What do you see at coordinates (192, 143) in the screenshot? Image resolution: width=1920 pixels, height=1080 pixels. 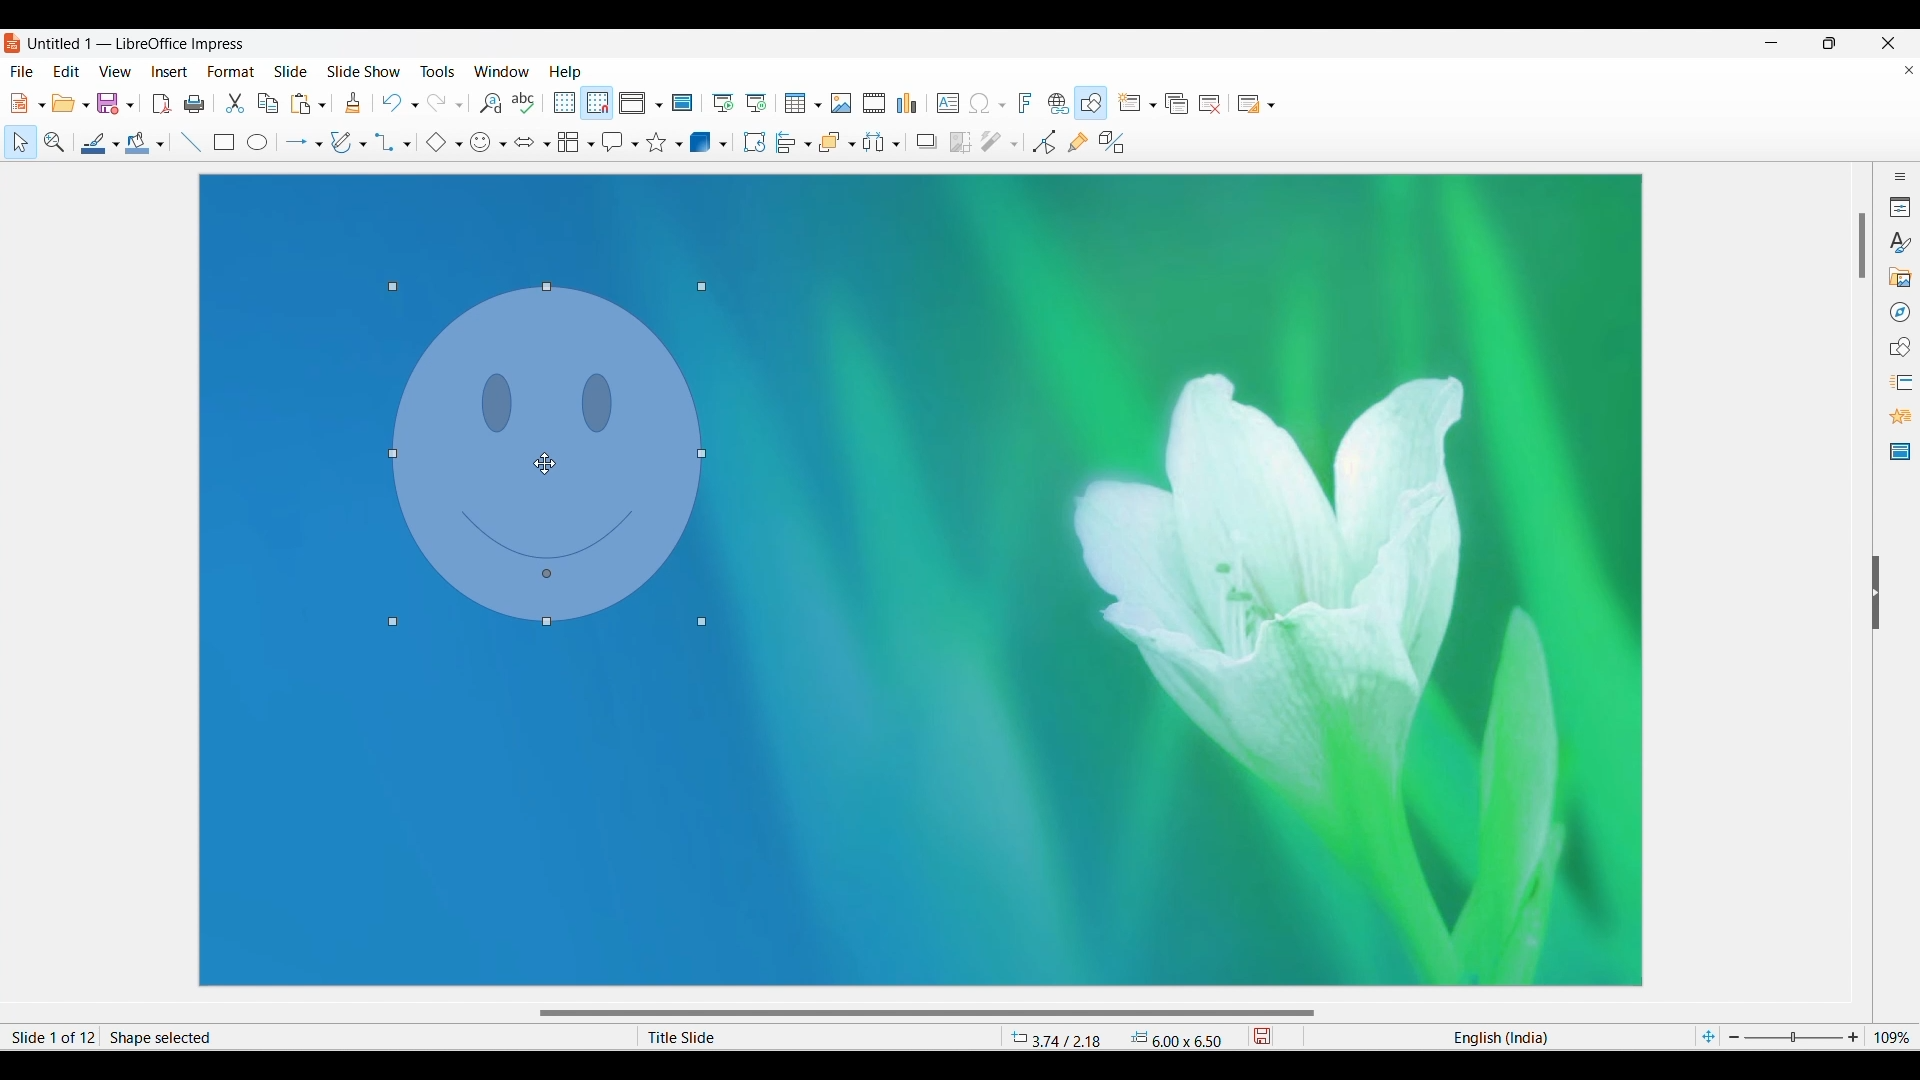 I see `Insert line` at bounding box center [192, 143].